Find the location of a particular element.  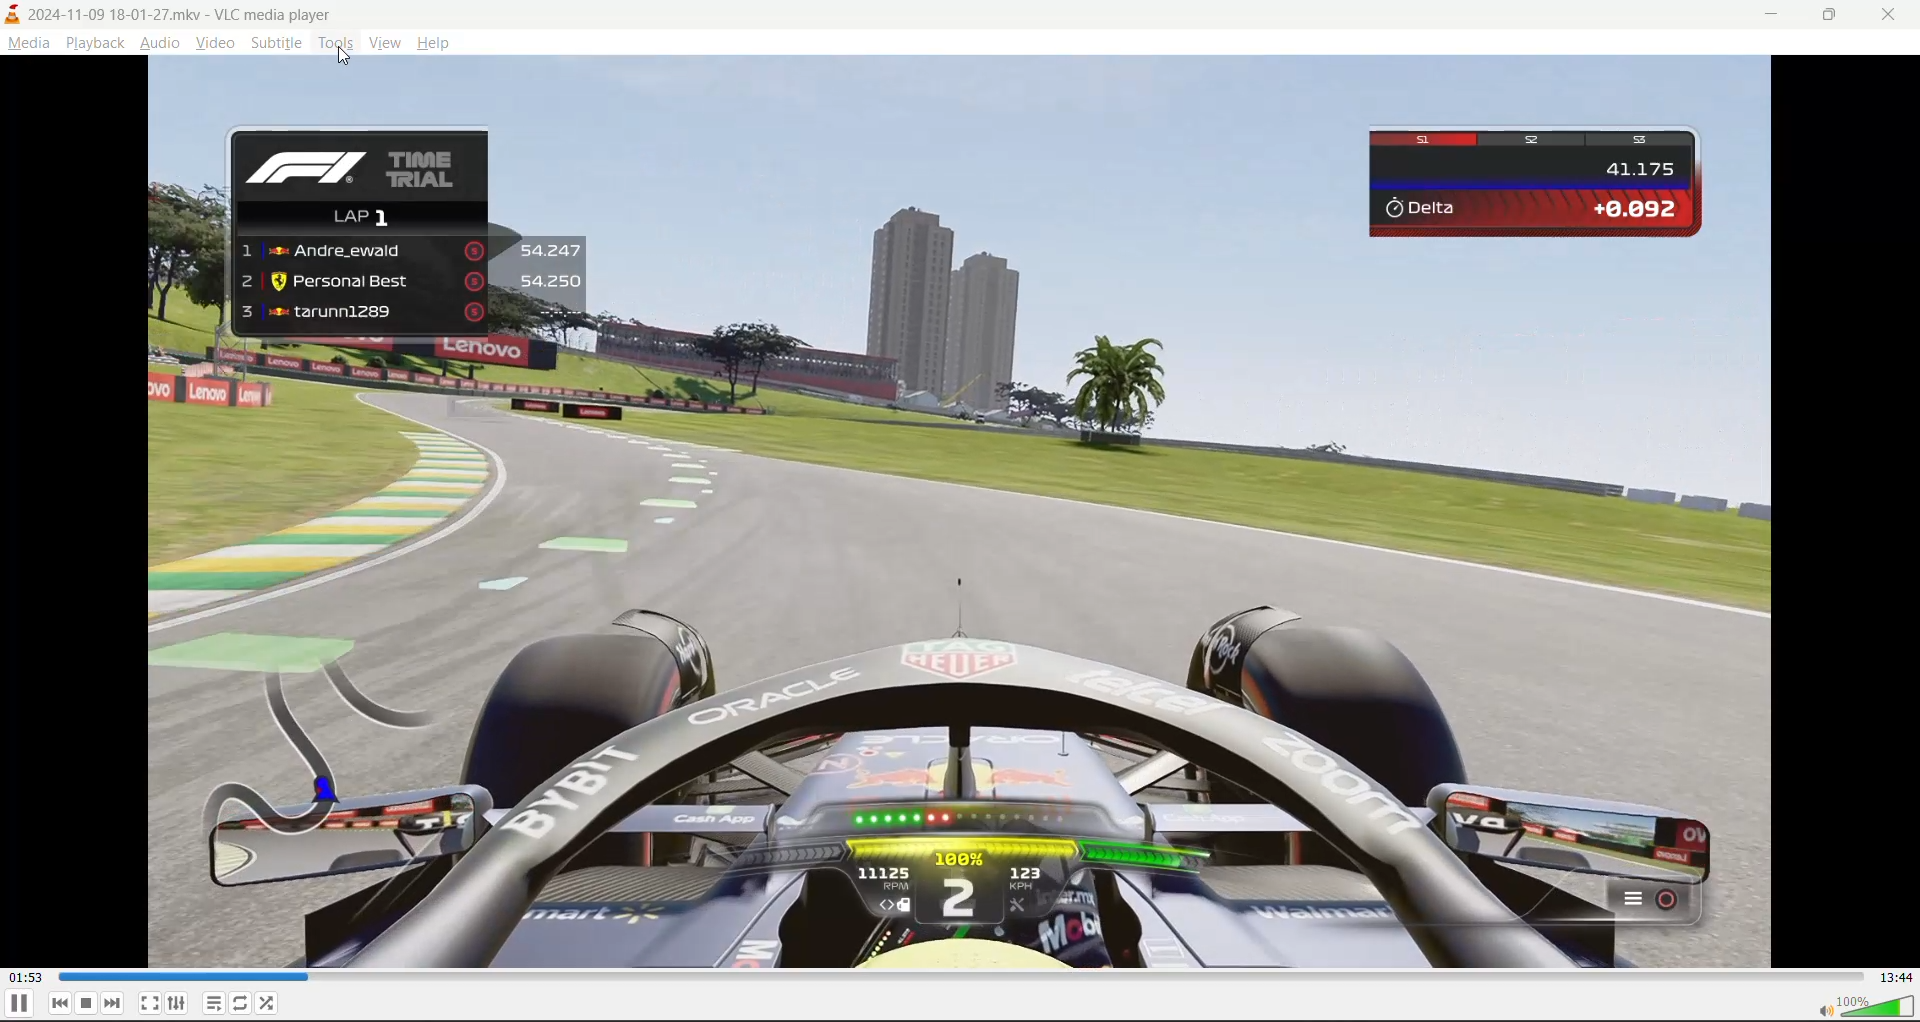

volume is located at coordinates (1868, 1008).